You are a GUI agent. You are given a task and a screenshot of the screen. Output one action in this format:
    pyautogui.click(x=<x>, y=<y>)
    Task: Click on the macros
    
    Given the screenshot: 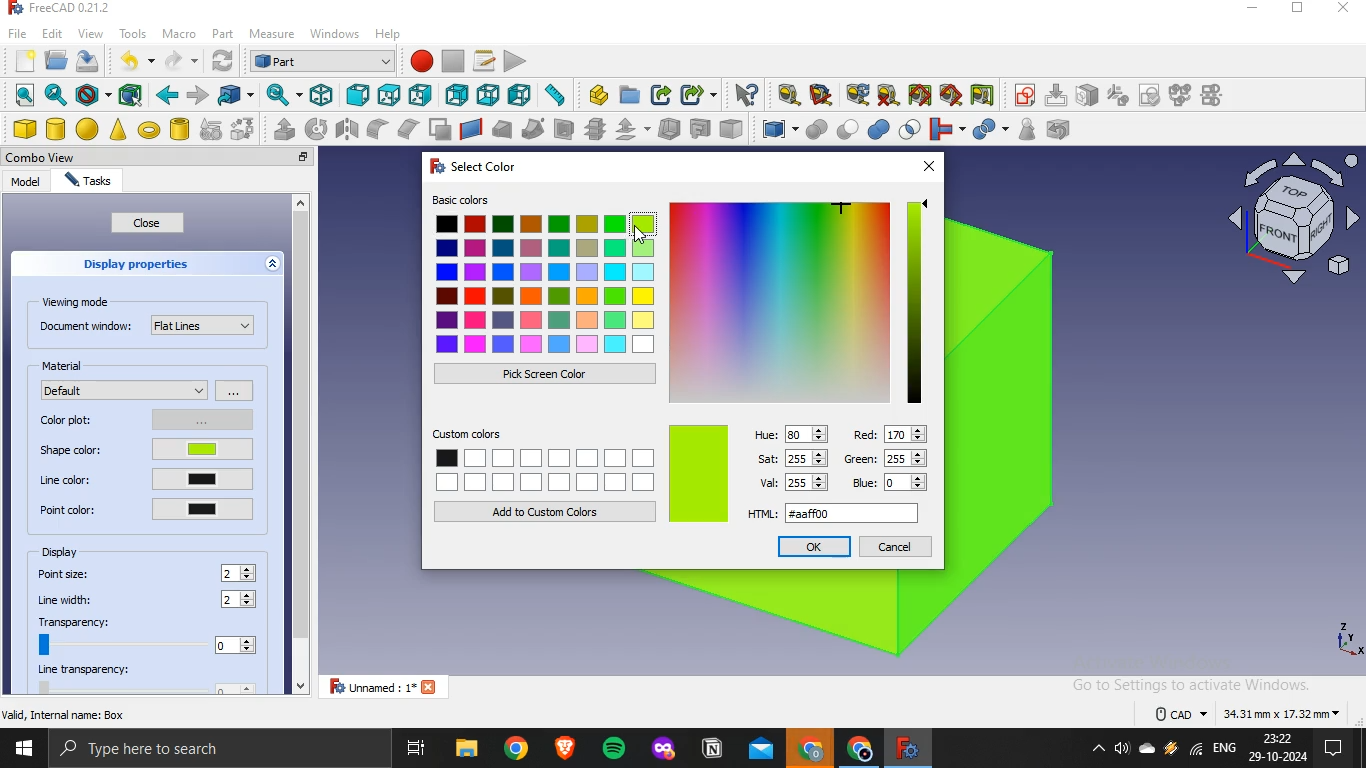 What is the action you would take?
    pyautogui.click(x=484, y=60)
    